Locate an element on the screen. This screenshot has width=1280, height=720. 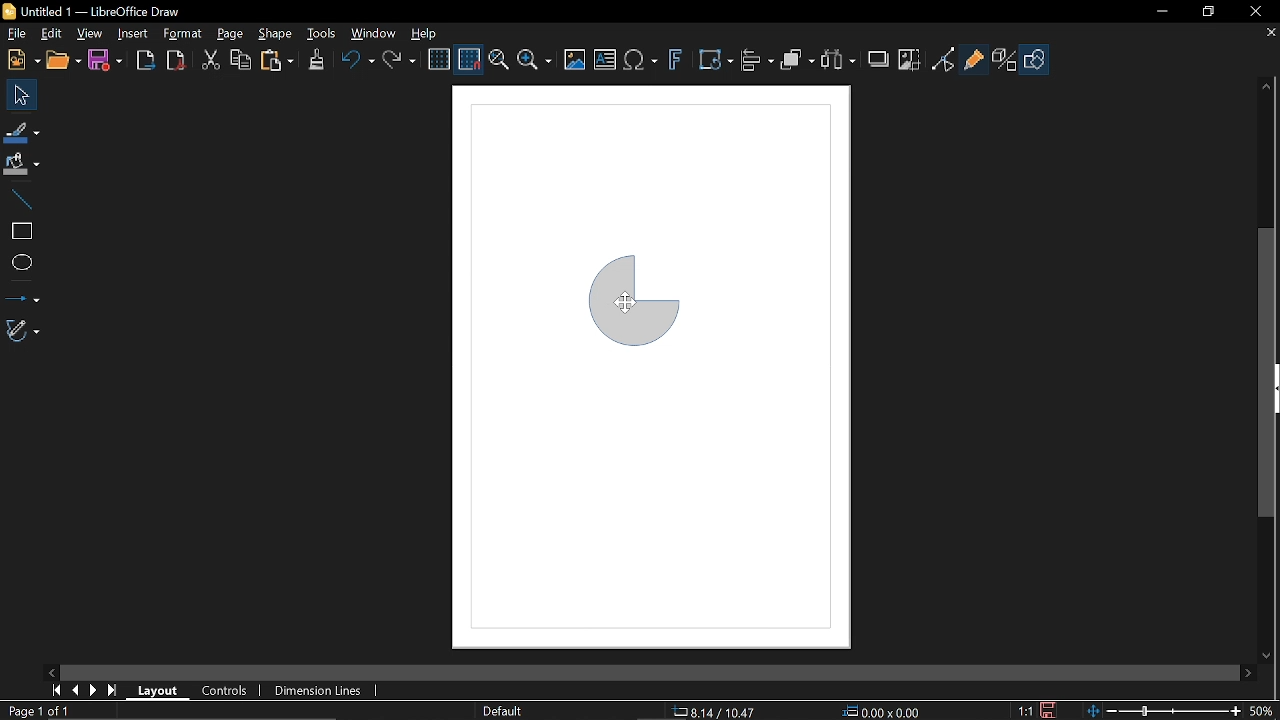
Save is located at coordinates (1052, 710).